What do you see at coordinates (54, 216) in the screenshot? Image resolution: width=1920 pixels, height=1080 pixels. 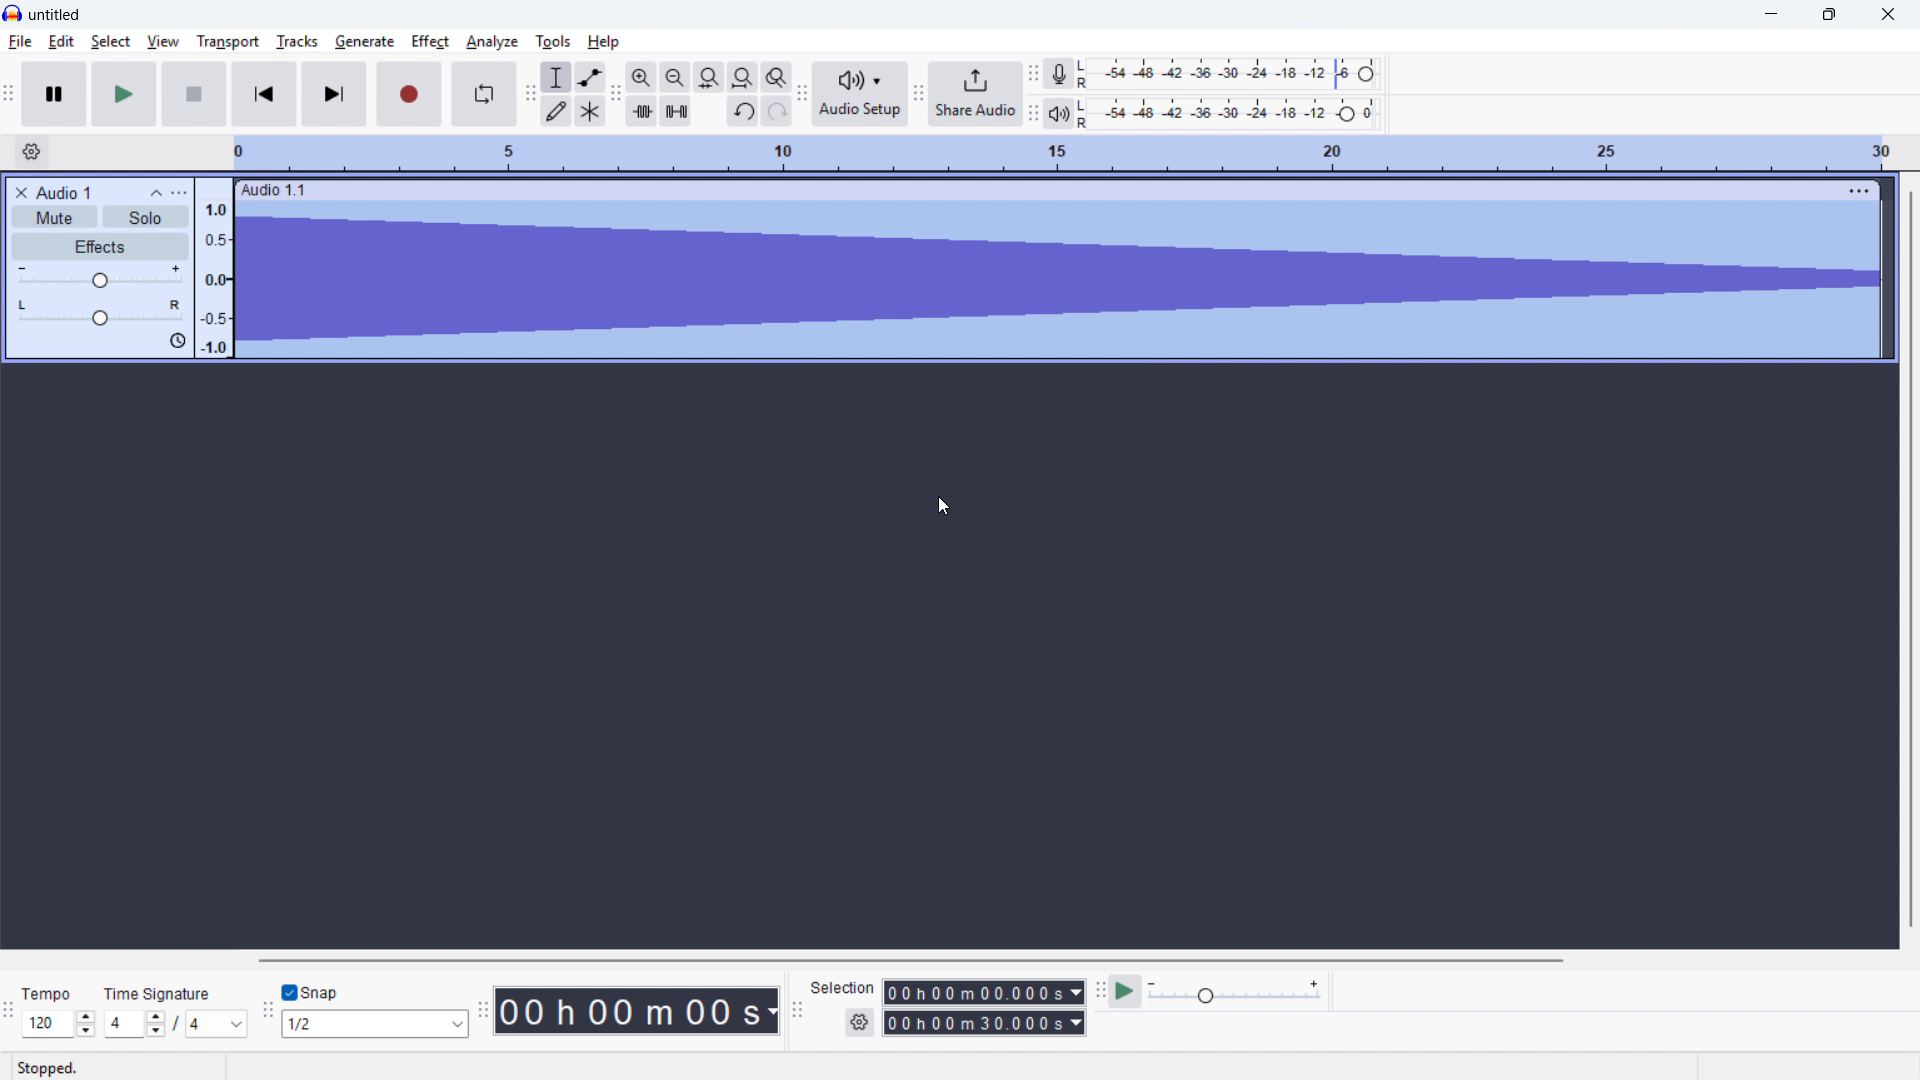 I see `mute ` at bounding box center [54, 216].